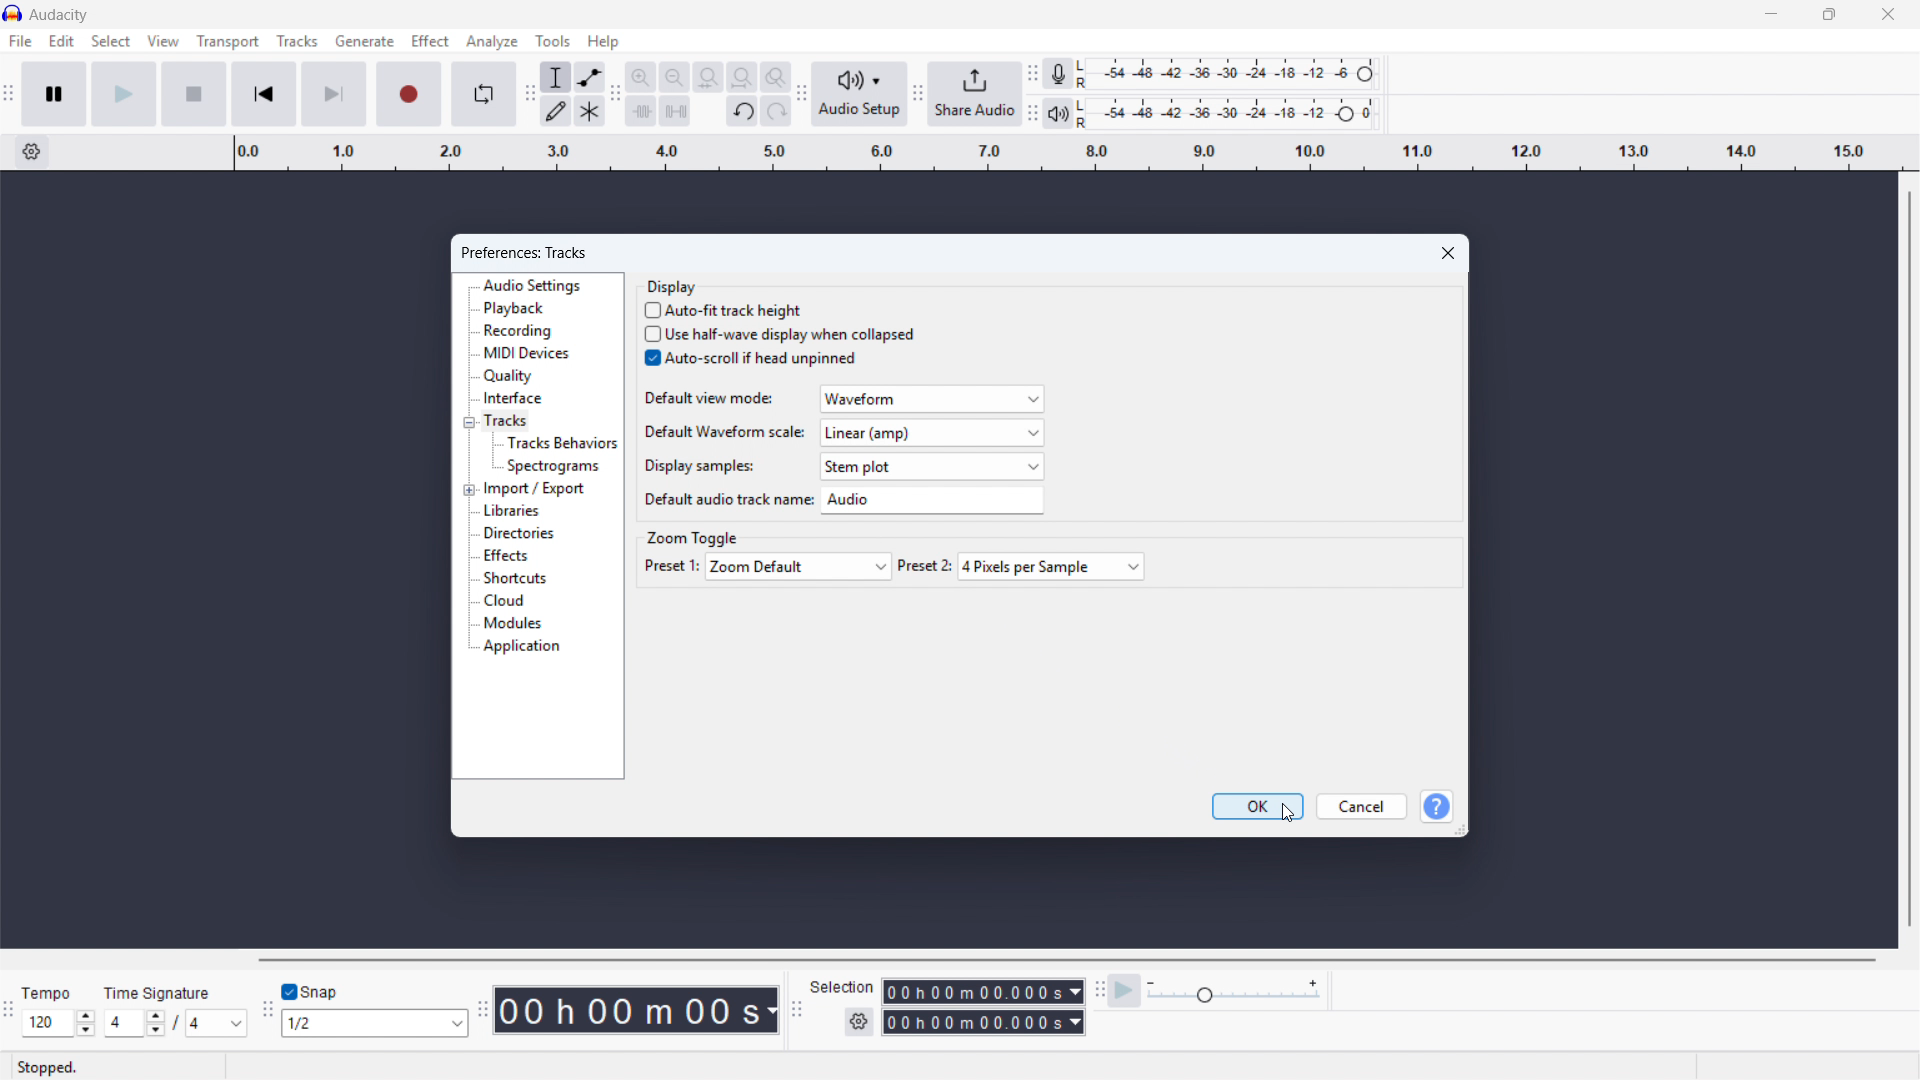  Describe the element at coordinates (505, 422) in the screenshot. I see `tracks` at that location.